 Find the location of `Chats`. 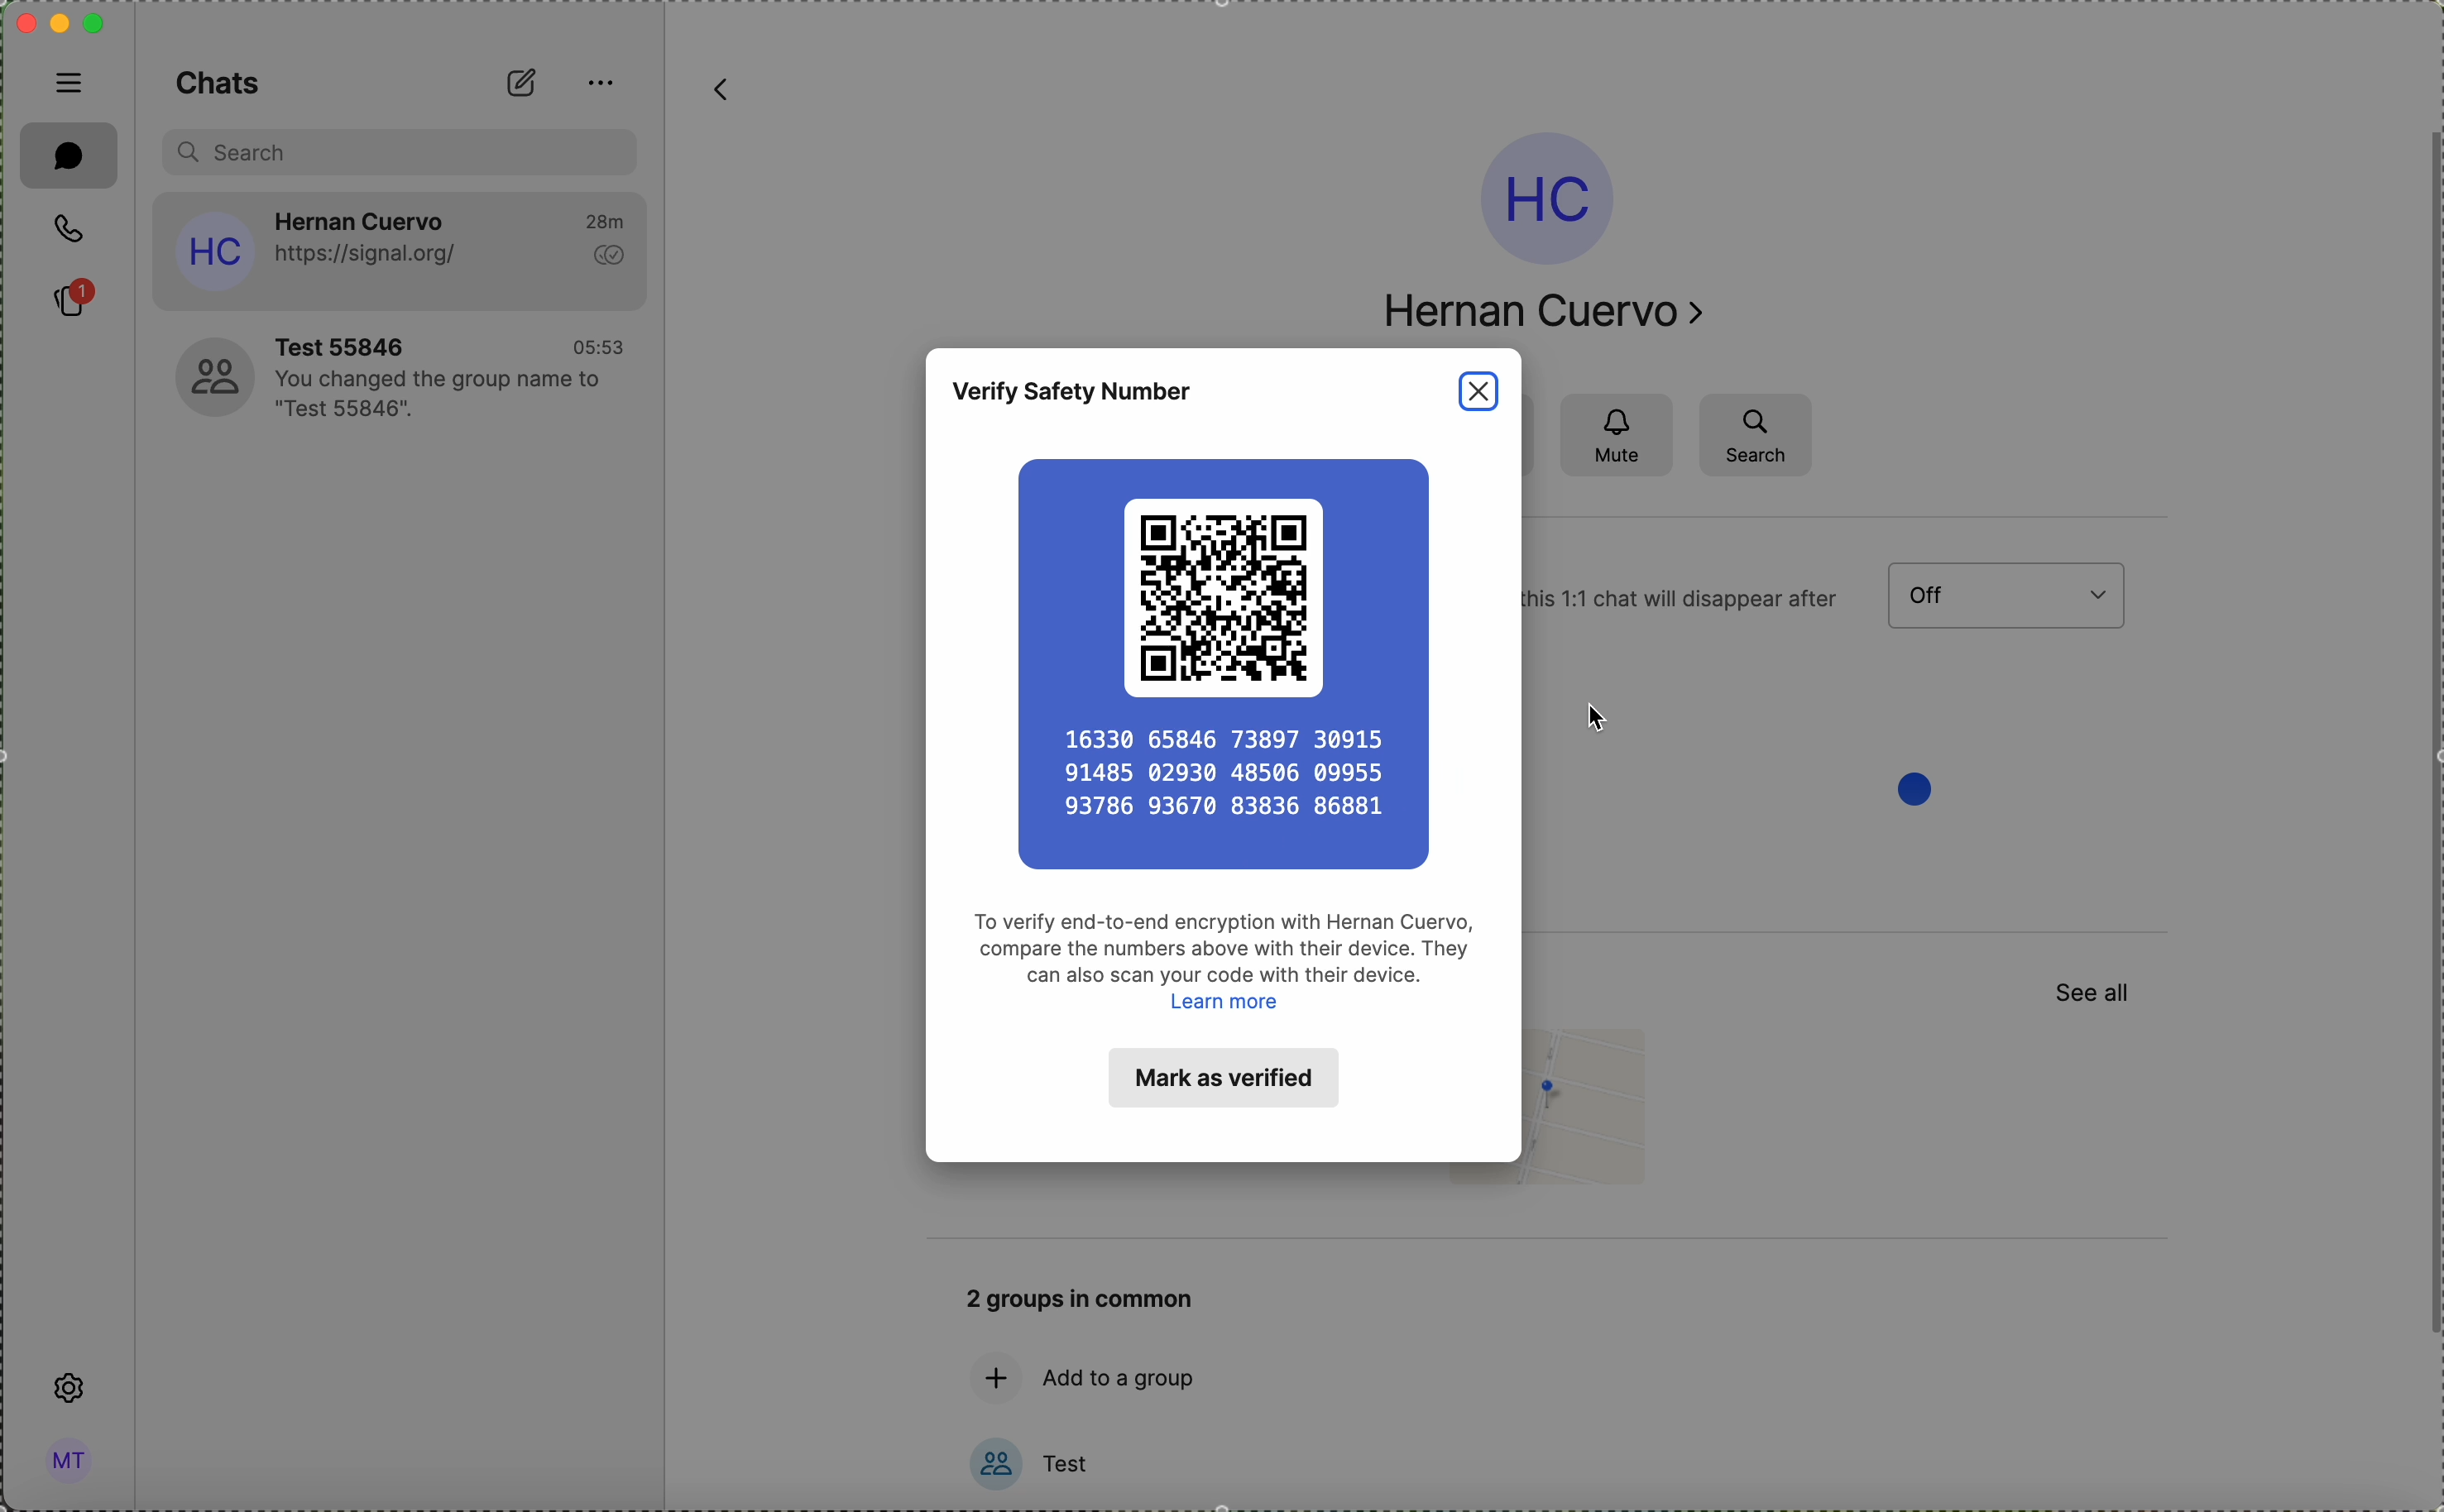

Chats is located at coordinates (224, 82).